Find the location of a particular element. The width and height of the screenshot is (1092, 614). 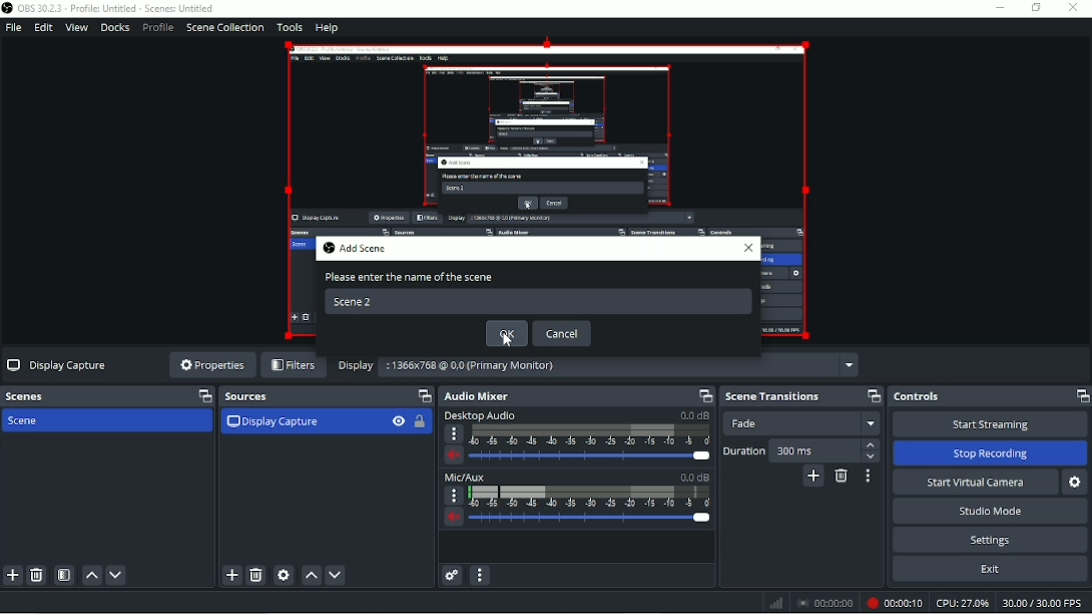

Maximize is located at coordinates (200, 396).